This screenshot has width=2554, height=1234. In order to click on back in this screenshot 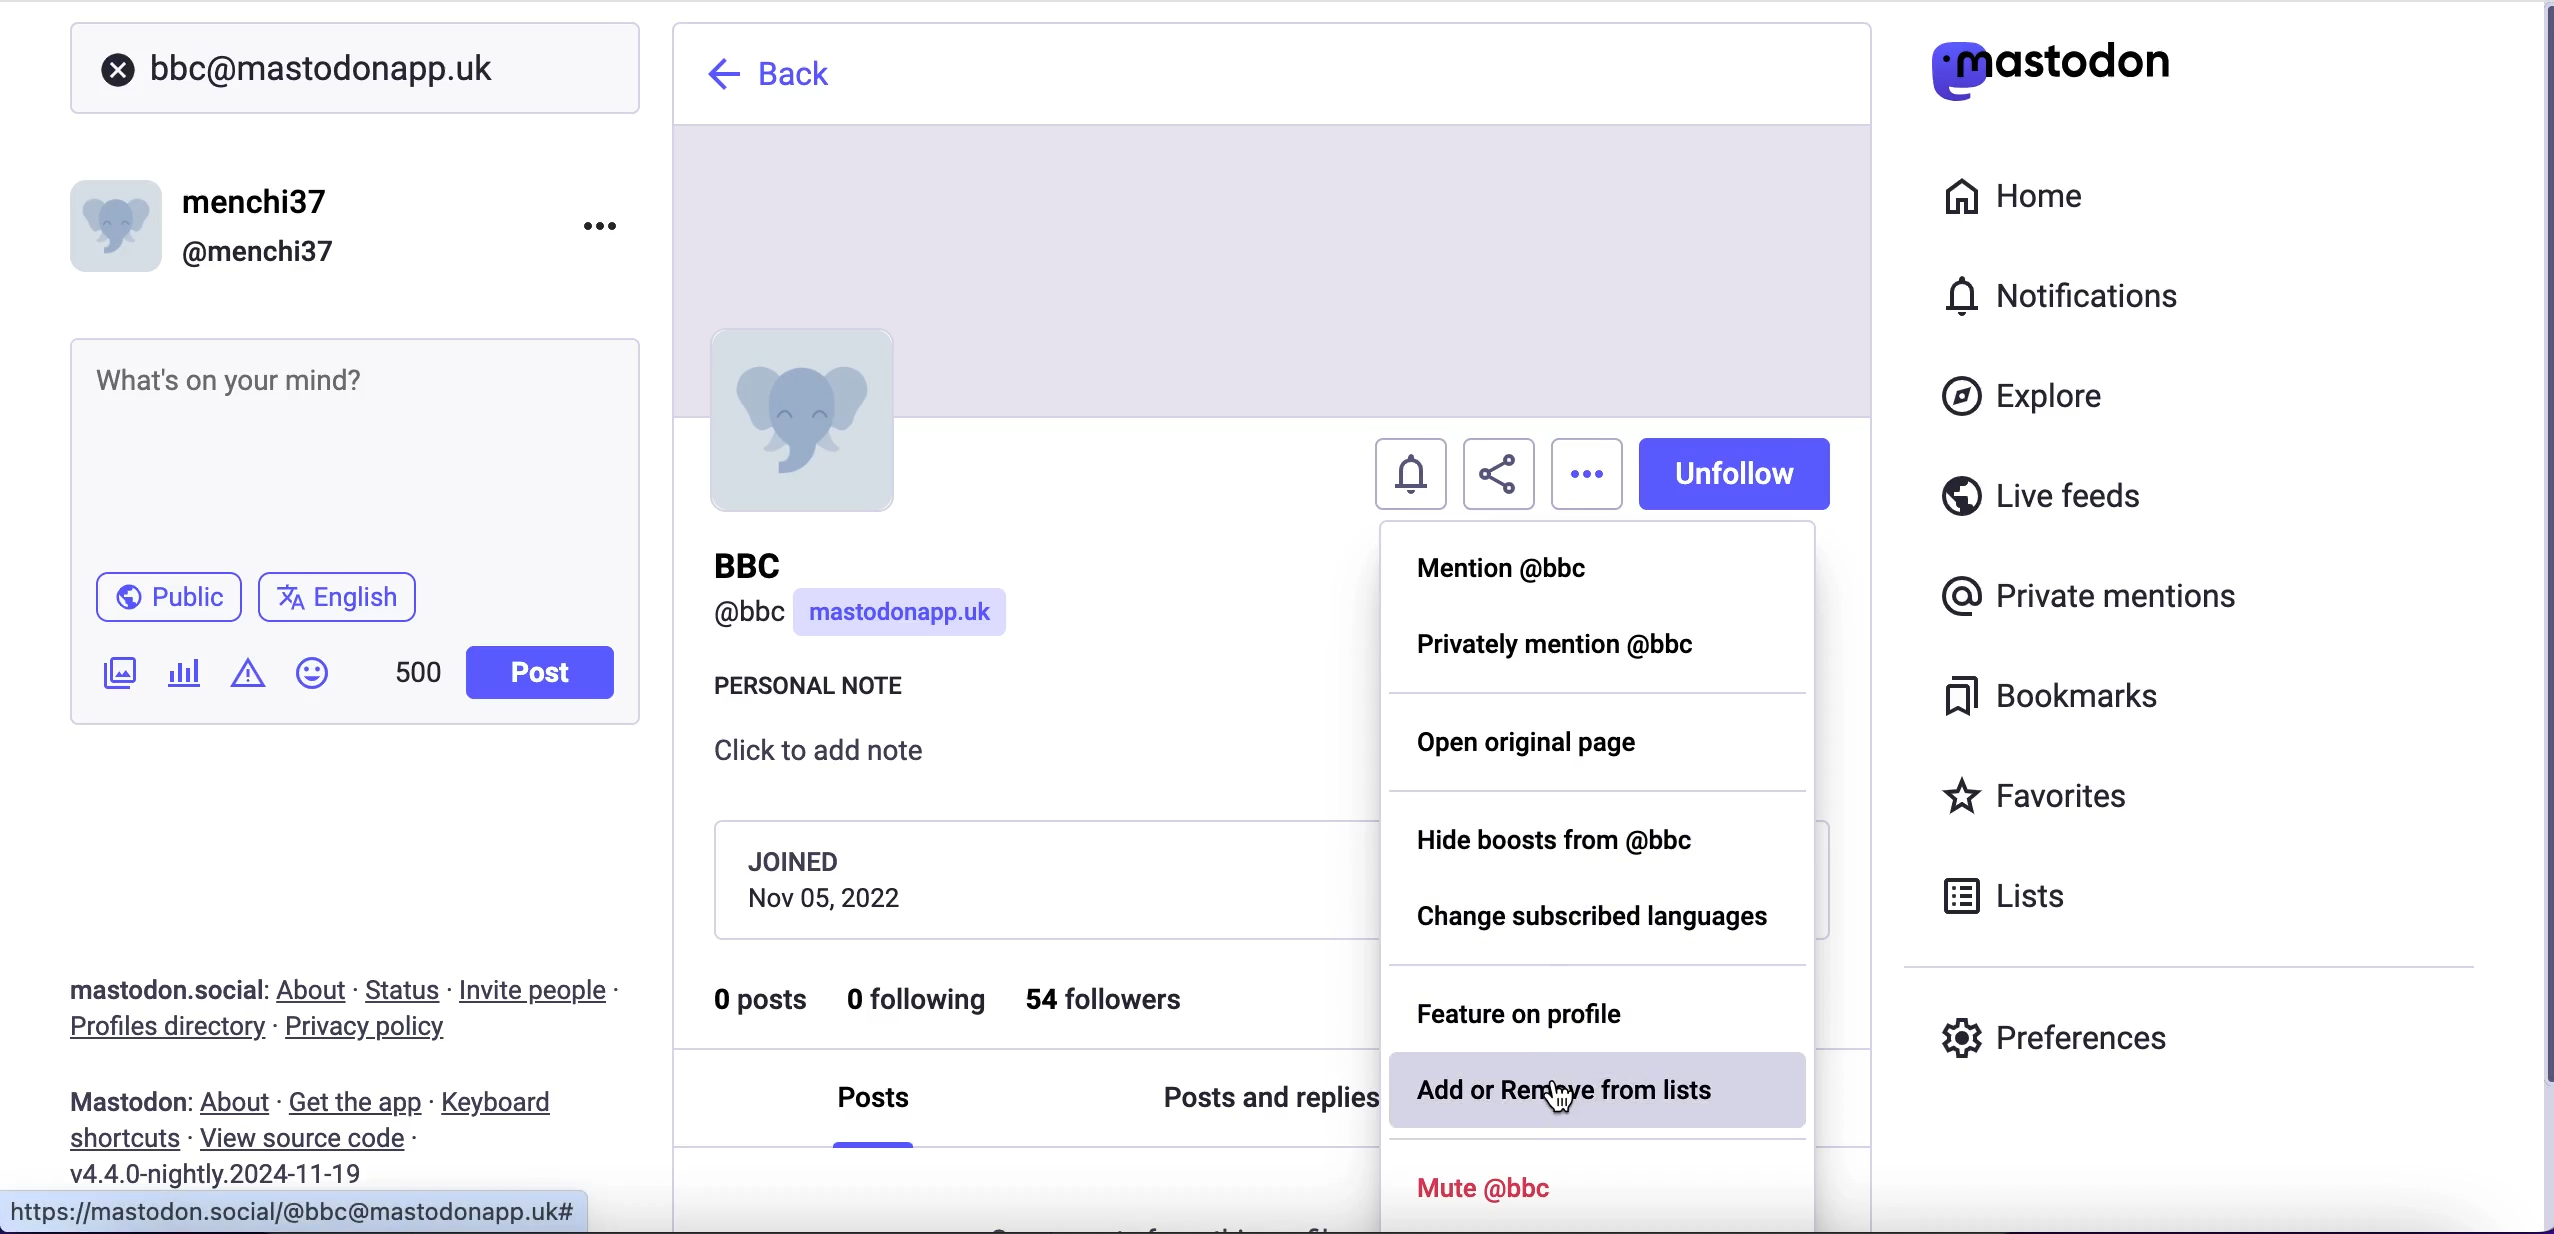, I will do `click(774, 74)`.